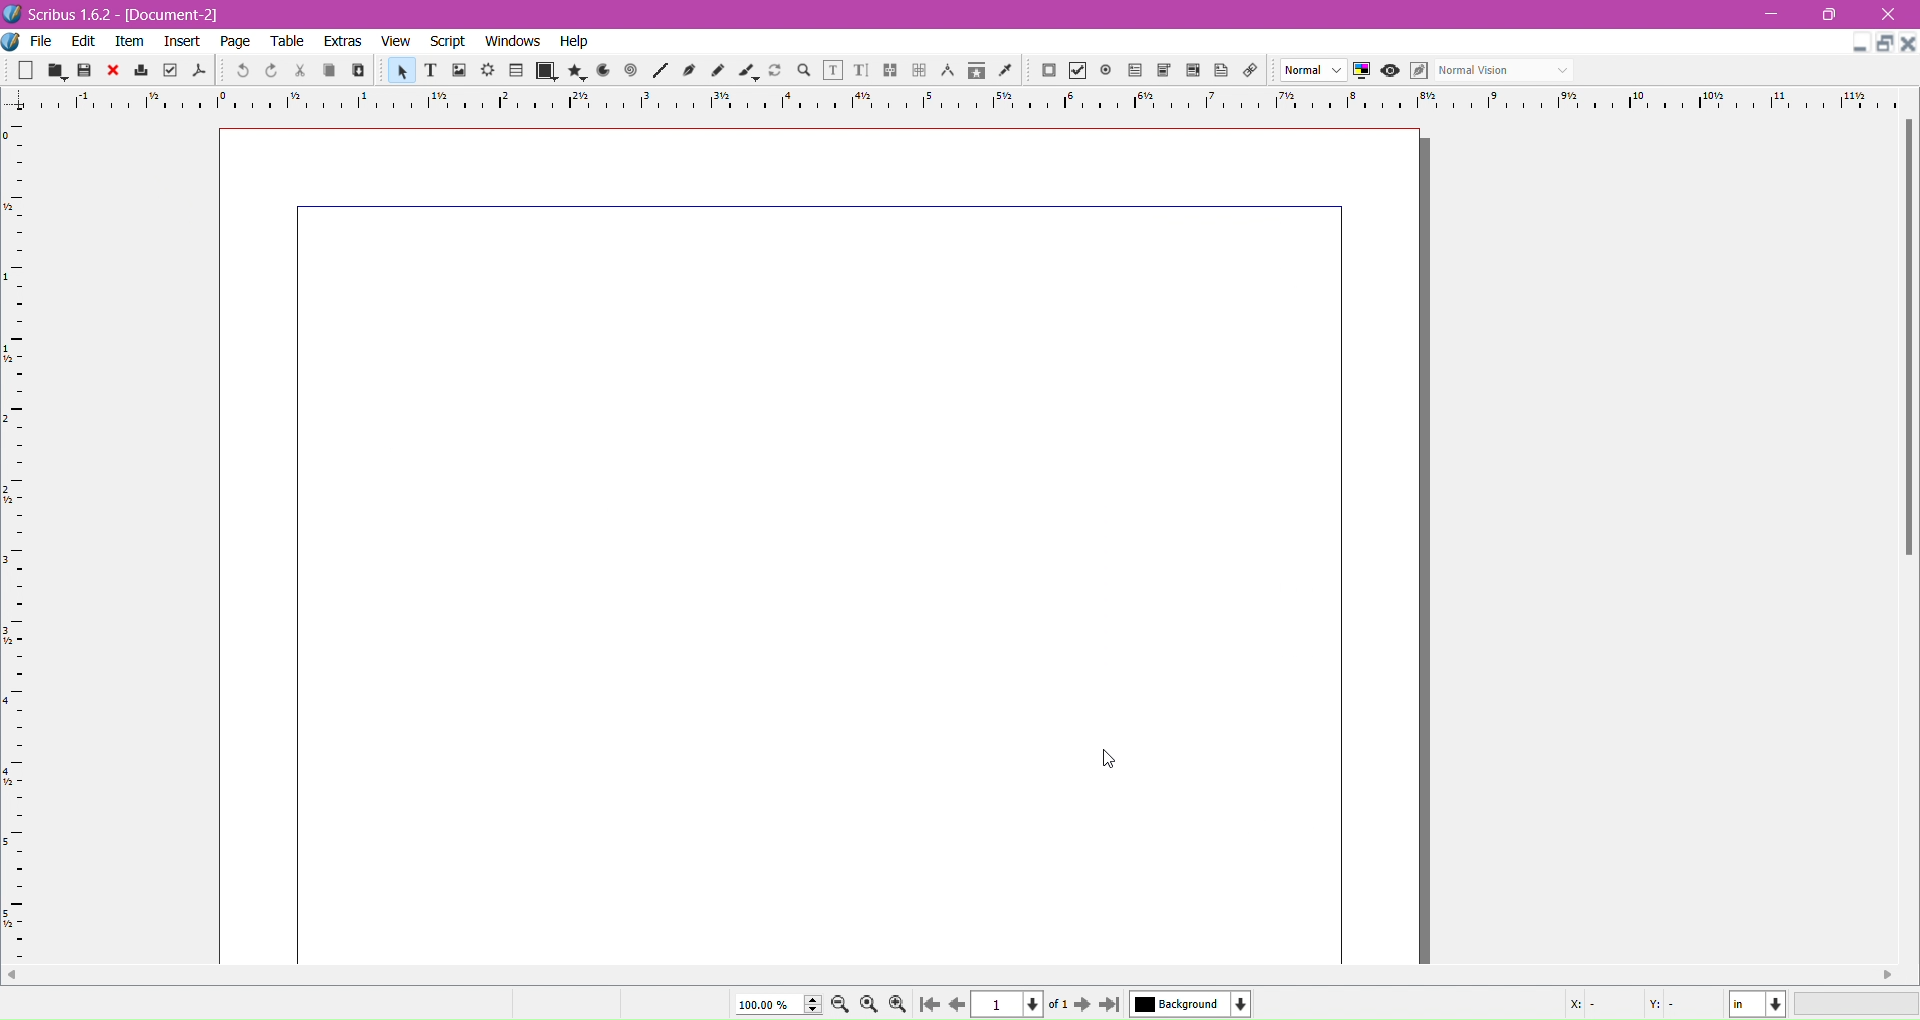  Describe the element at coordinates (870, 1003) in the screenshot. I see `zoom icon` at that location.